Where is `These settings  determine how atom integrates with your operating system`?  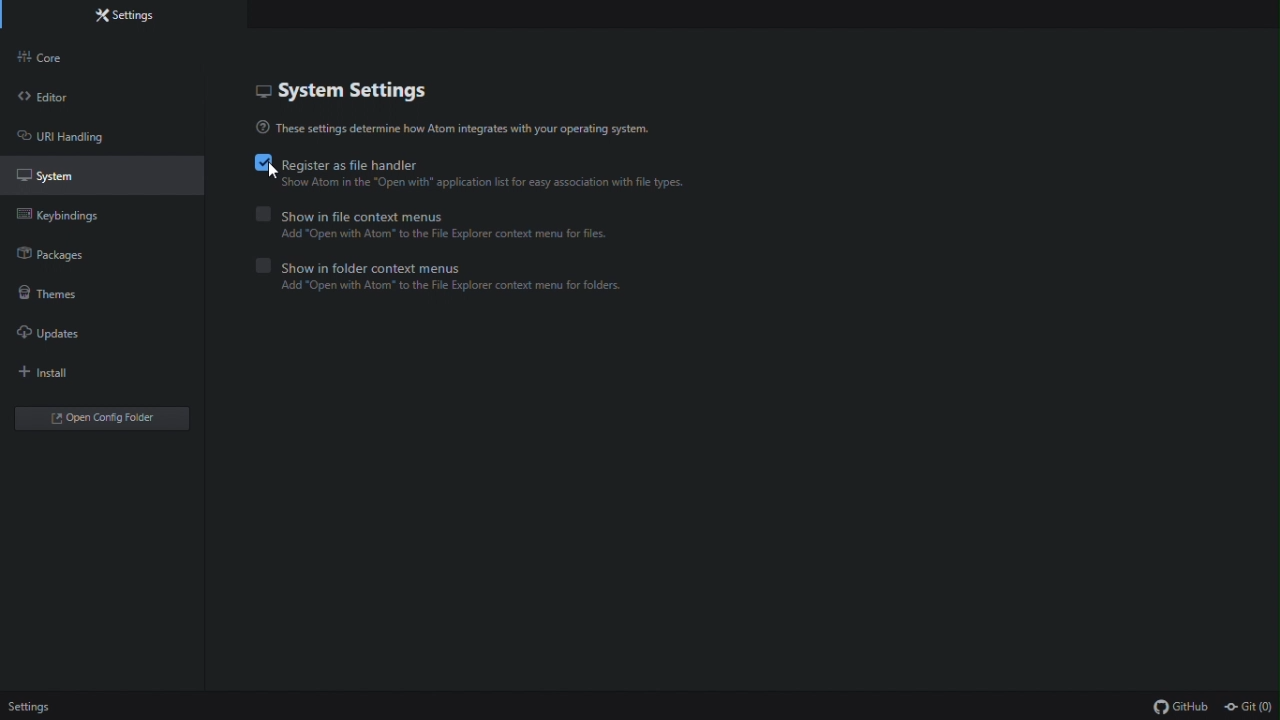
These settings  determine how atom integrates with your operating system is located at coordinates (466, 129).